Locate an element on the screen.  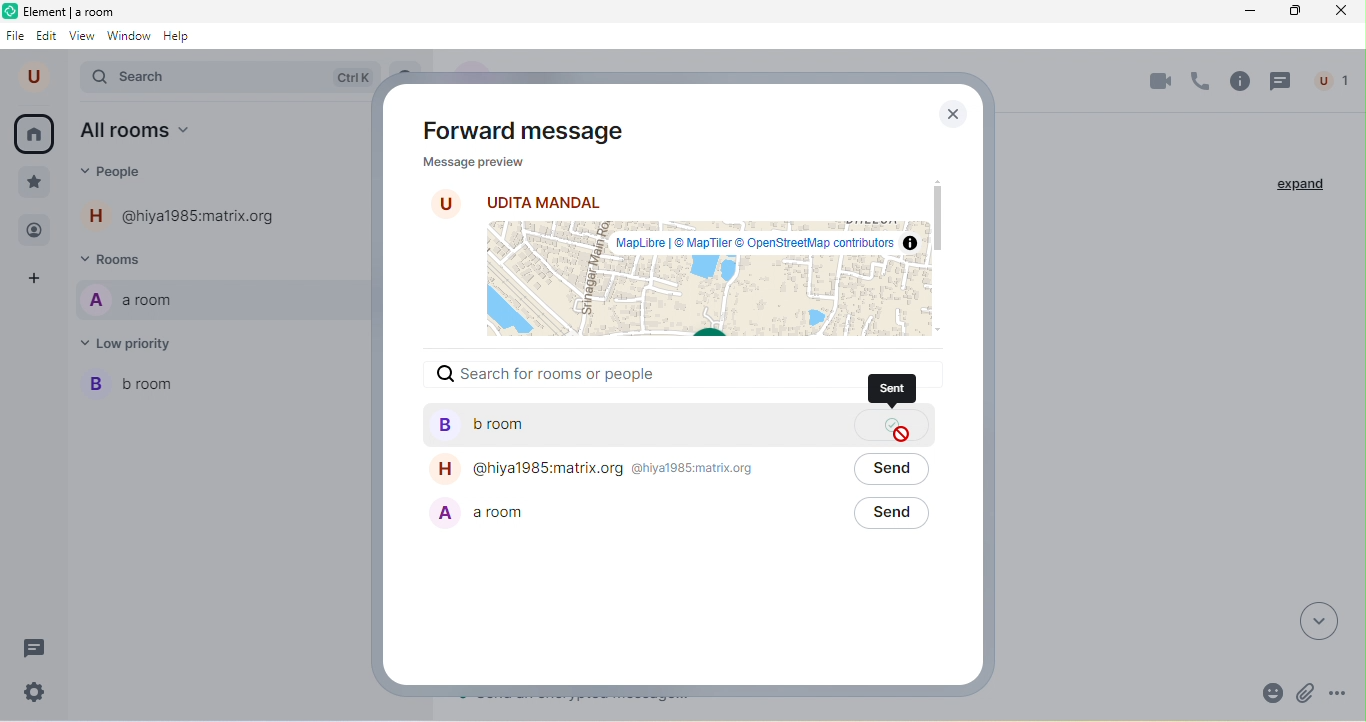
voice chat is located at coordinates (1200, 80).